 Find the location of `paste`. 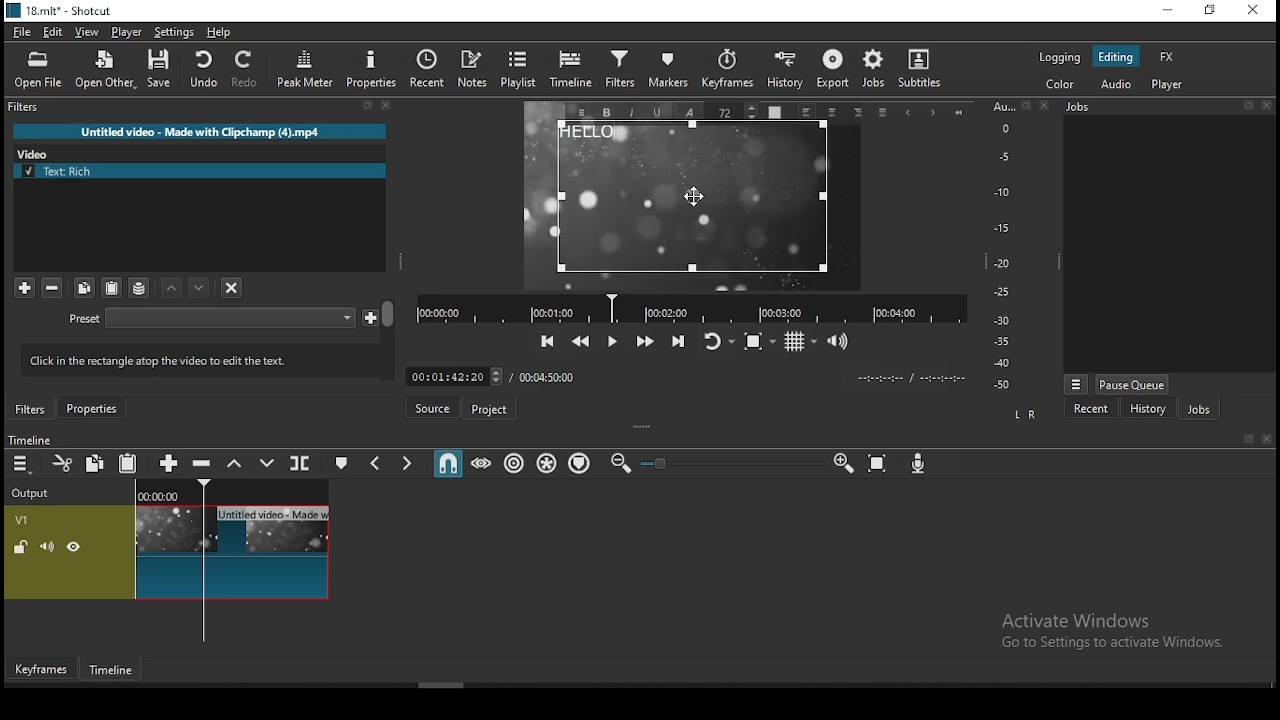

paste is located at coordinates (128, 462).